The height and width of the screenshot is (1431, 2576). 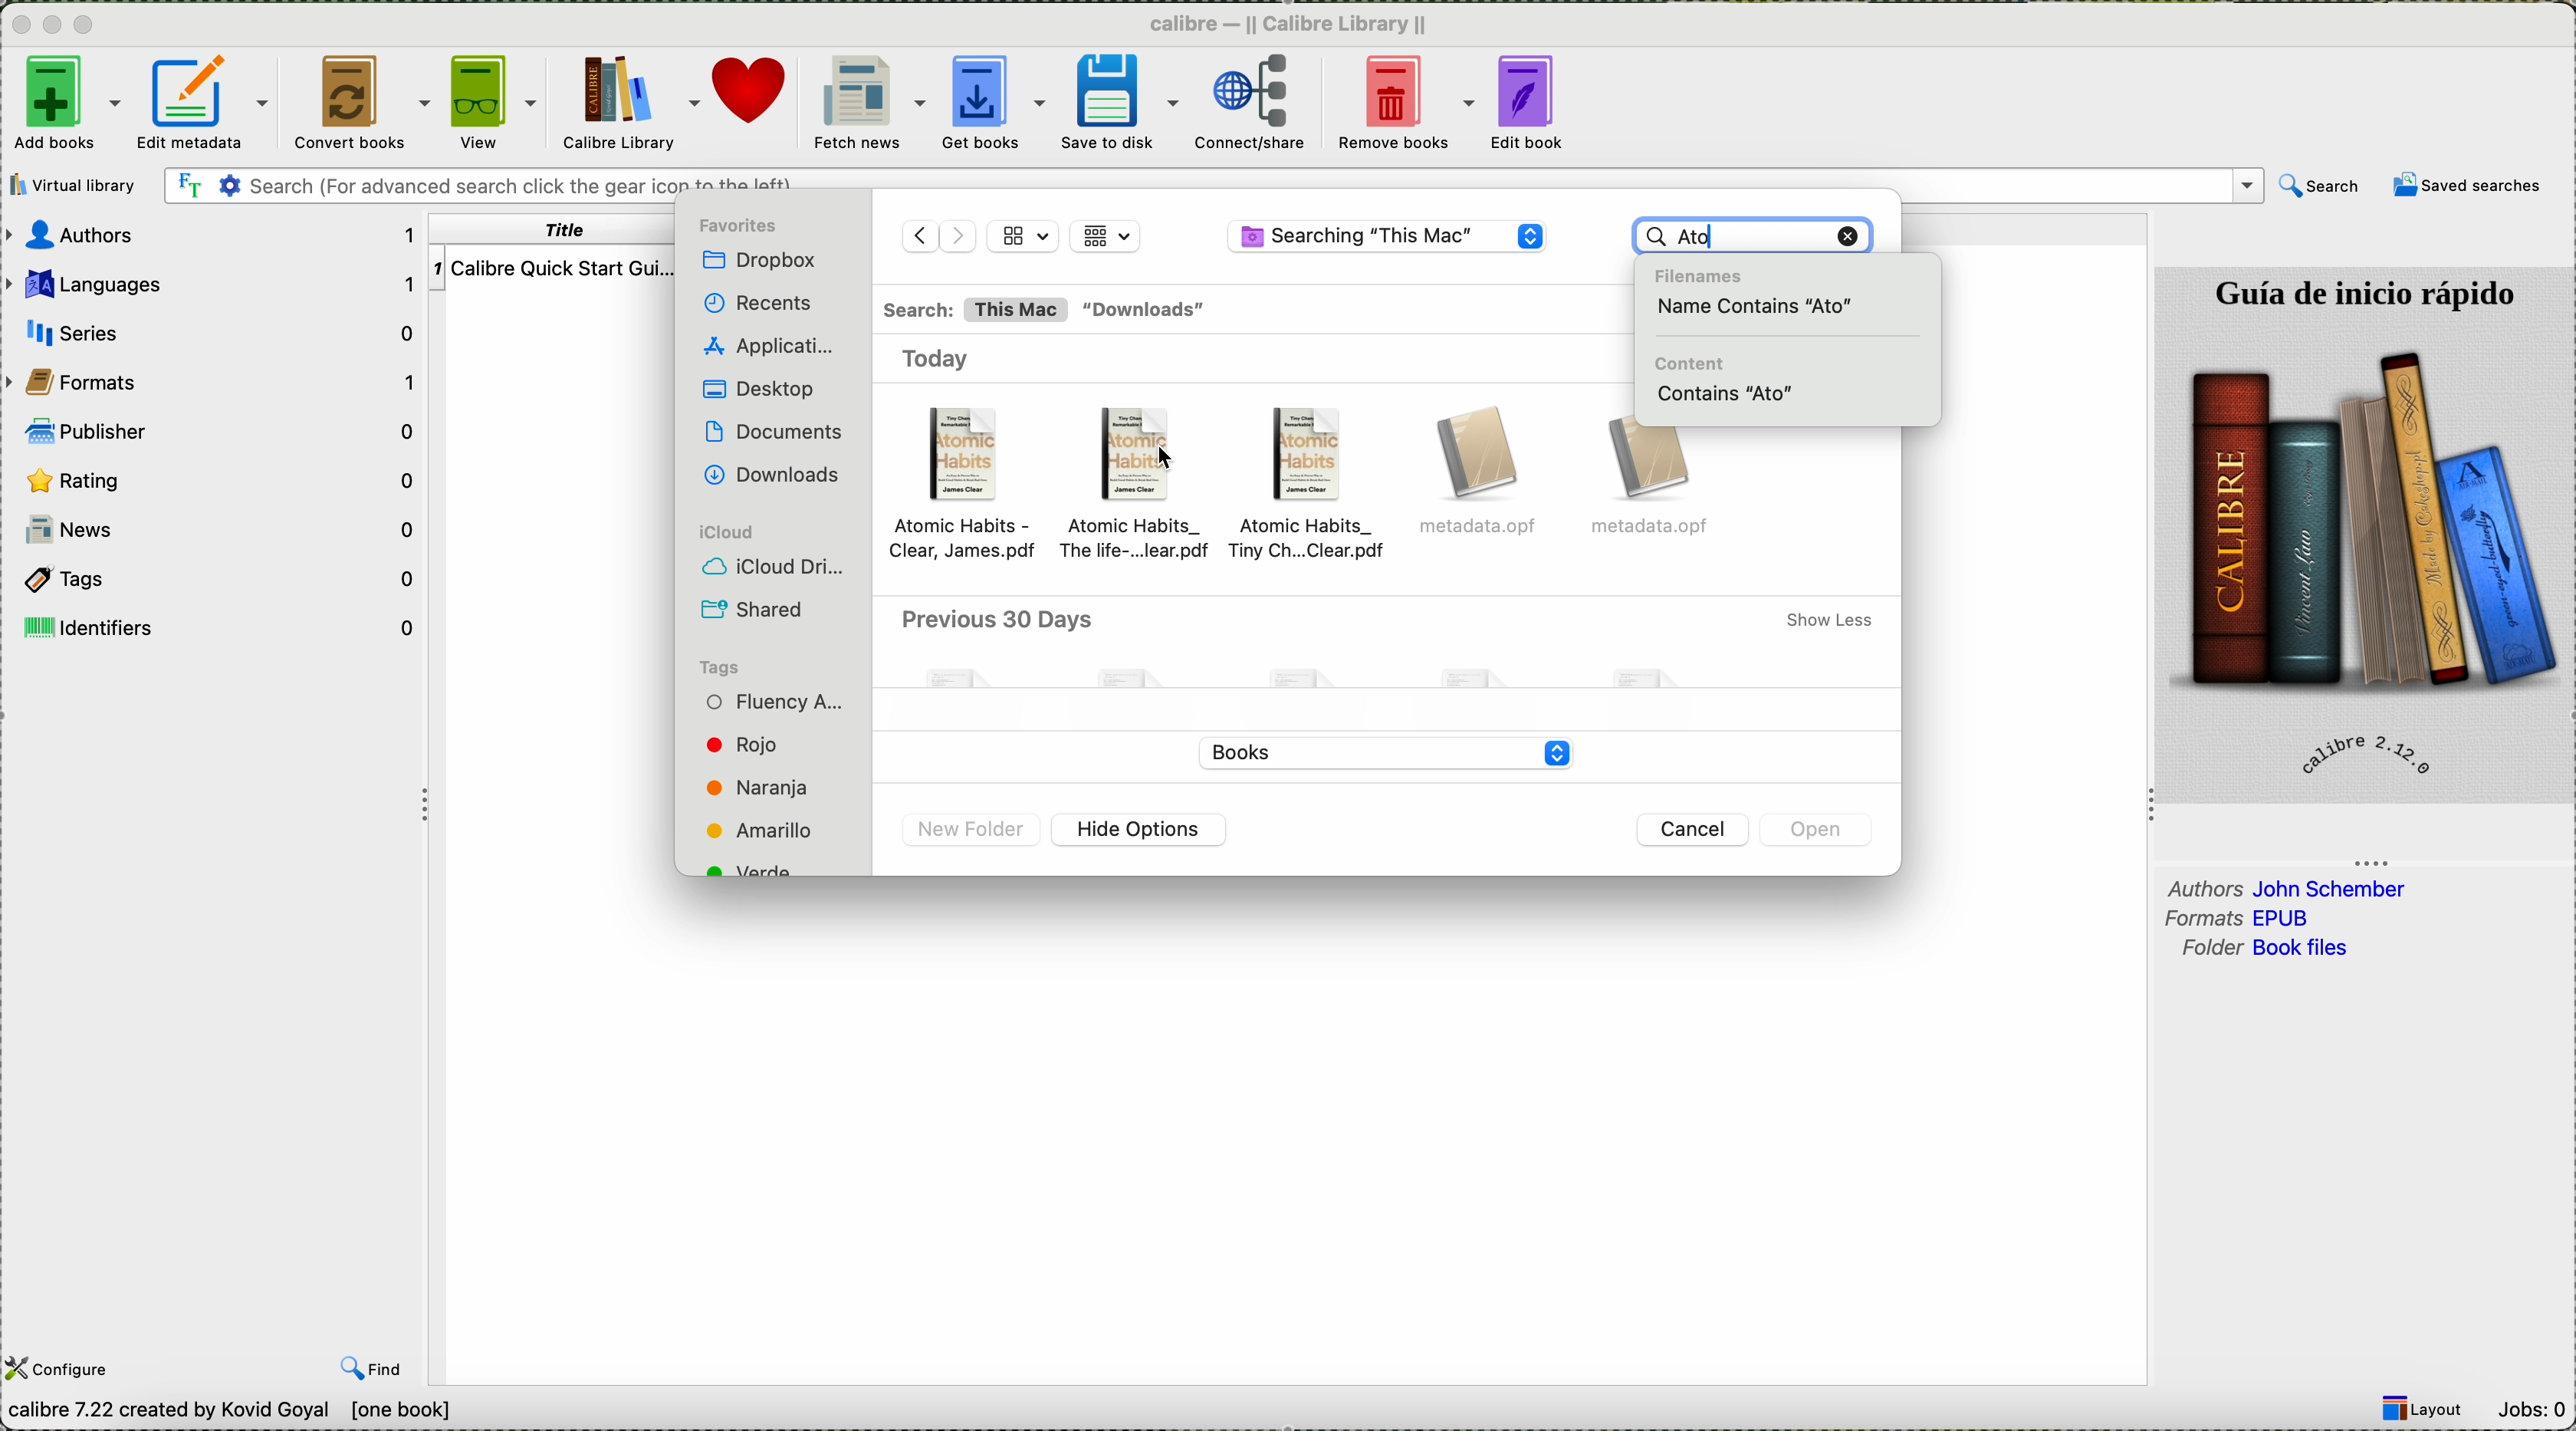 I want to click on tags, so click(x=221, y=580).